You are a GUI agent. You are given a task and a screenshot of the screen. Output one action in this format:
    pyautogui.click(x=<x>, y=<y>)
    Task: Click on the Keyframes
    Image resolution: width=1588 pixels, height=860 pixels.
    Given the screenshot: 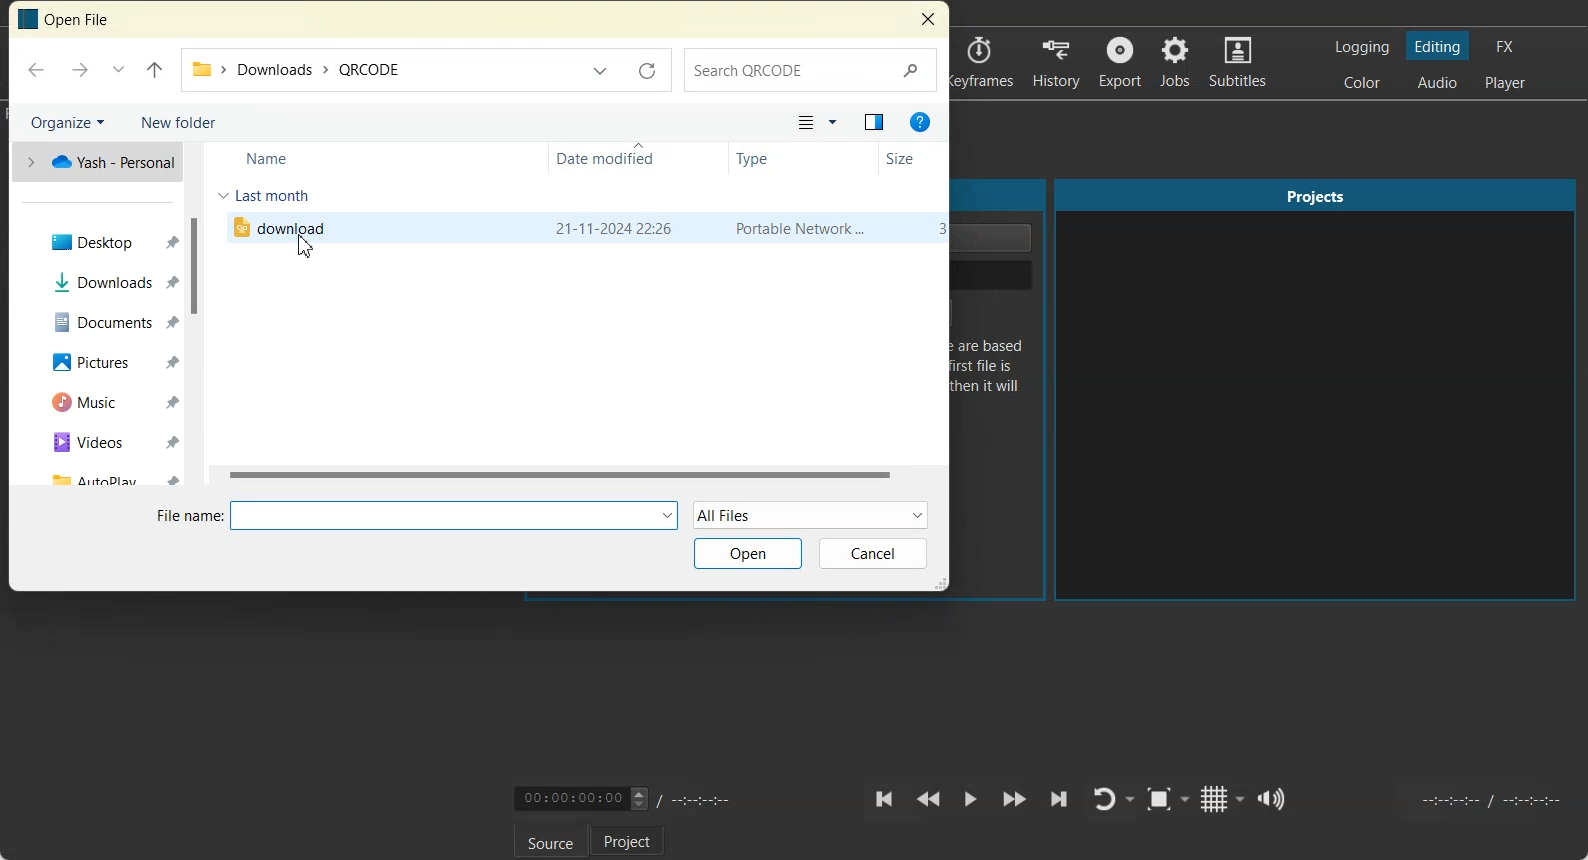 What is the action you would take?
    pyautogui.click(x=983, y=62)
    